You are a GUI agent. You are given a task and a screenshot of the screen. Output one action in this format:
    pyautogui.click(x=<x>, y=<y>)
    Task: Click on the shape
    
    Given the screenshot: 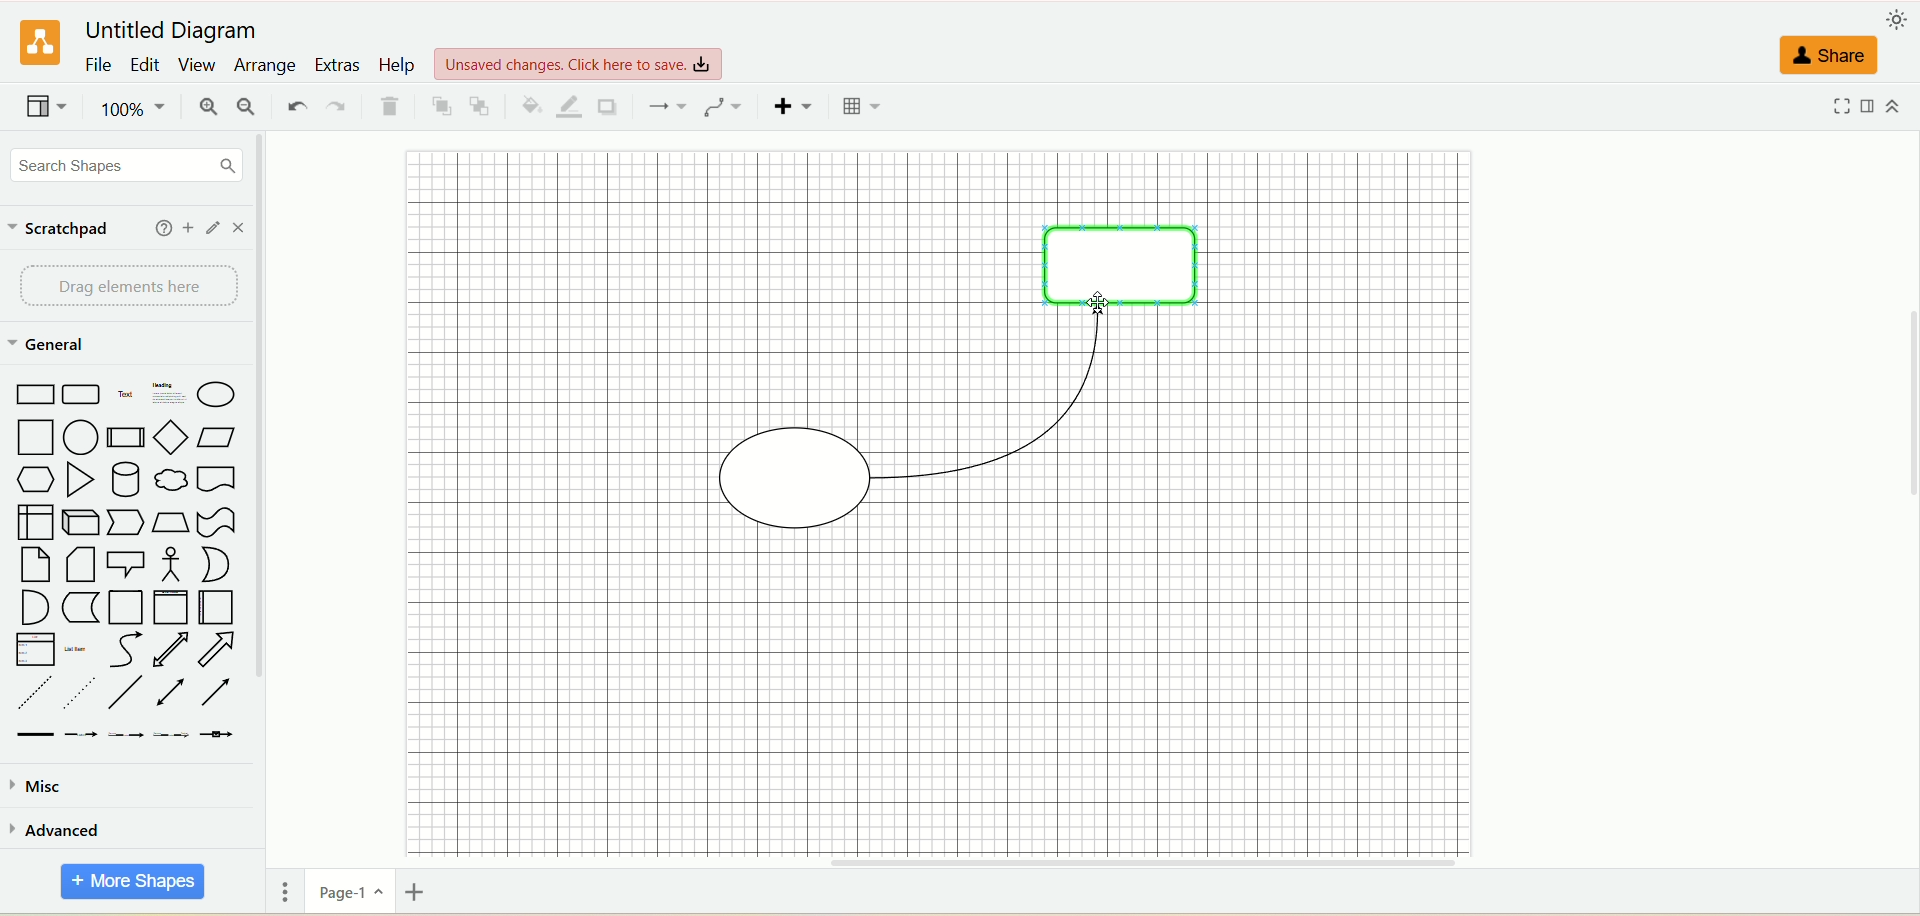 What is the action you would take?
    pyautogui.click(x=1129, y=261)
    